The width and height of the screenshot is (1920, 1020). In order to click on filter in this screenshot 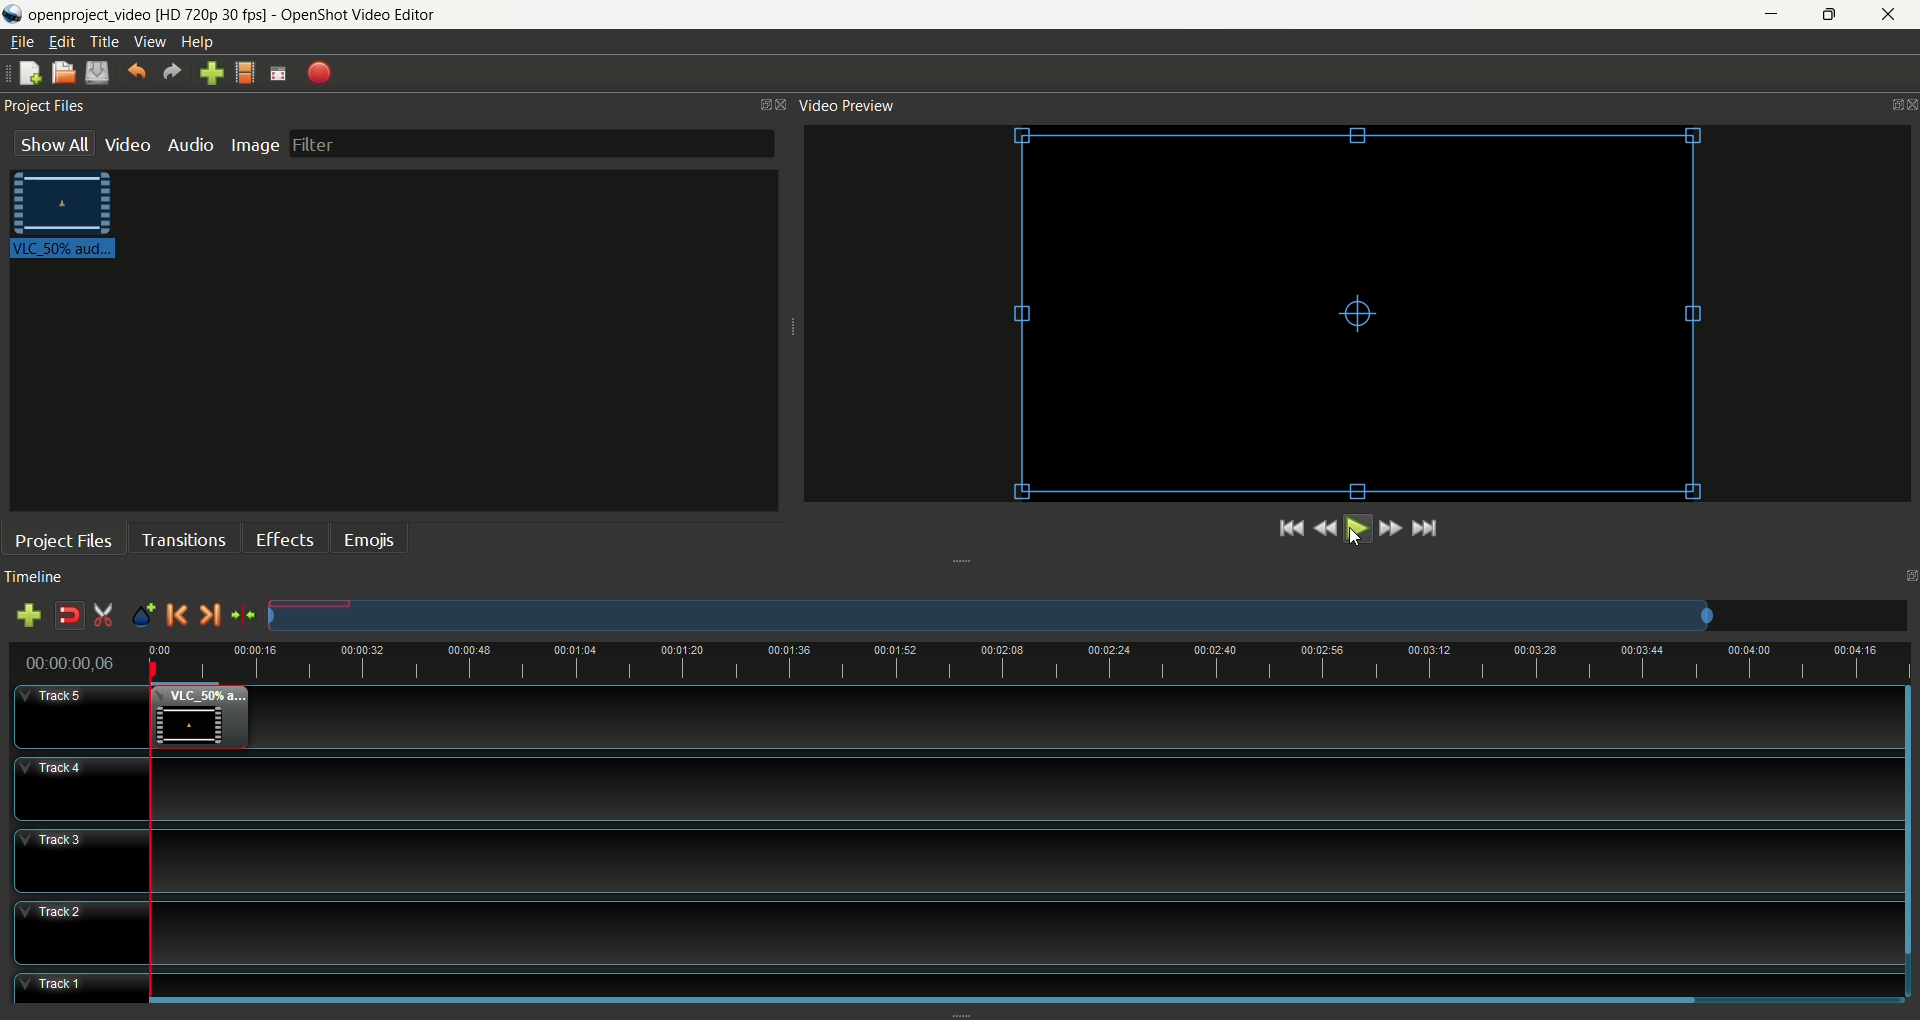, I will do `click(531, 143)`.